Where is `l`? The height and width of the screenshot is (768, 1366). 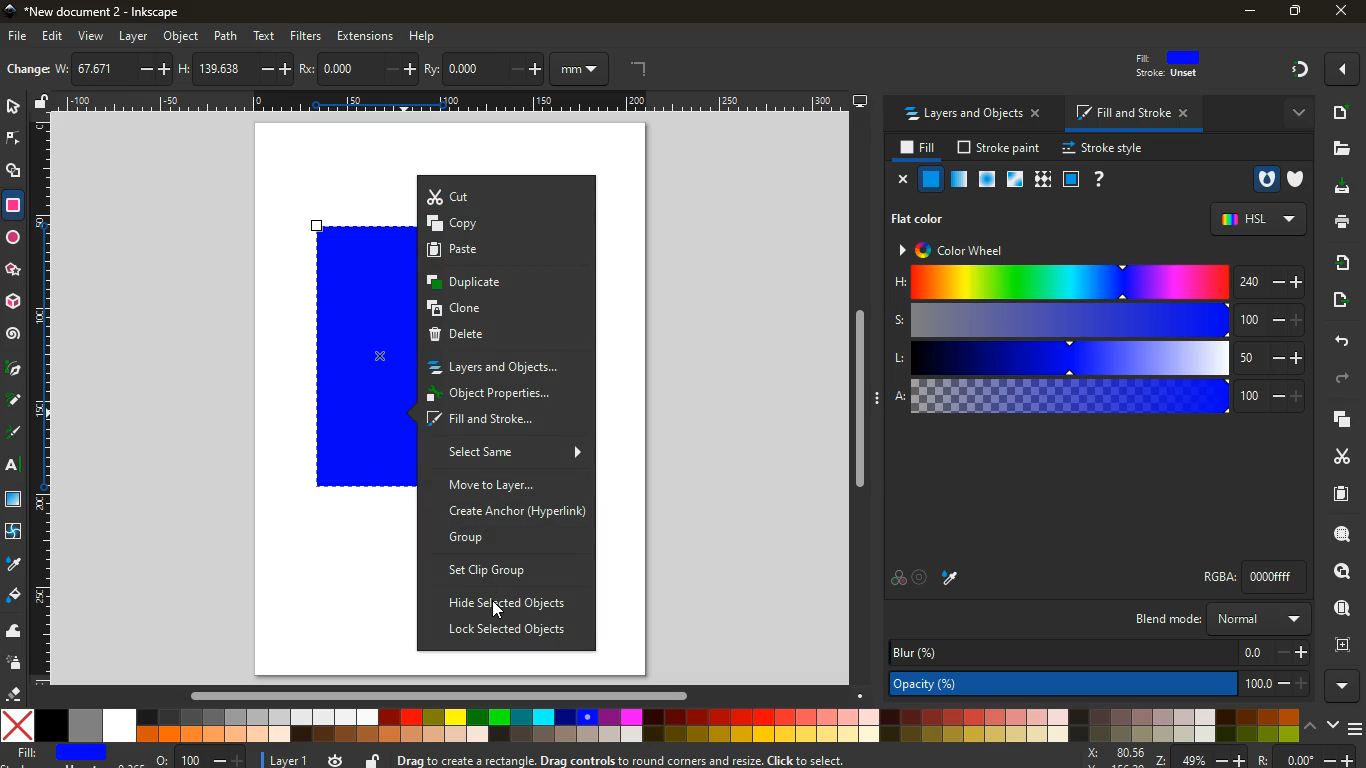
l is located at coordinates (1103, 358).